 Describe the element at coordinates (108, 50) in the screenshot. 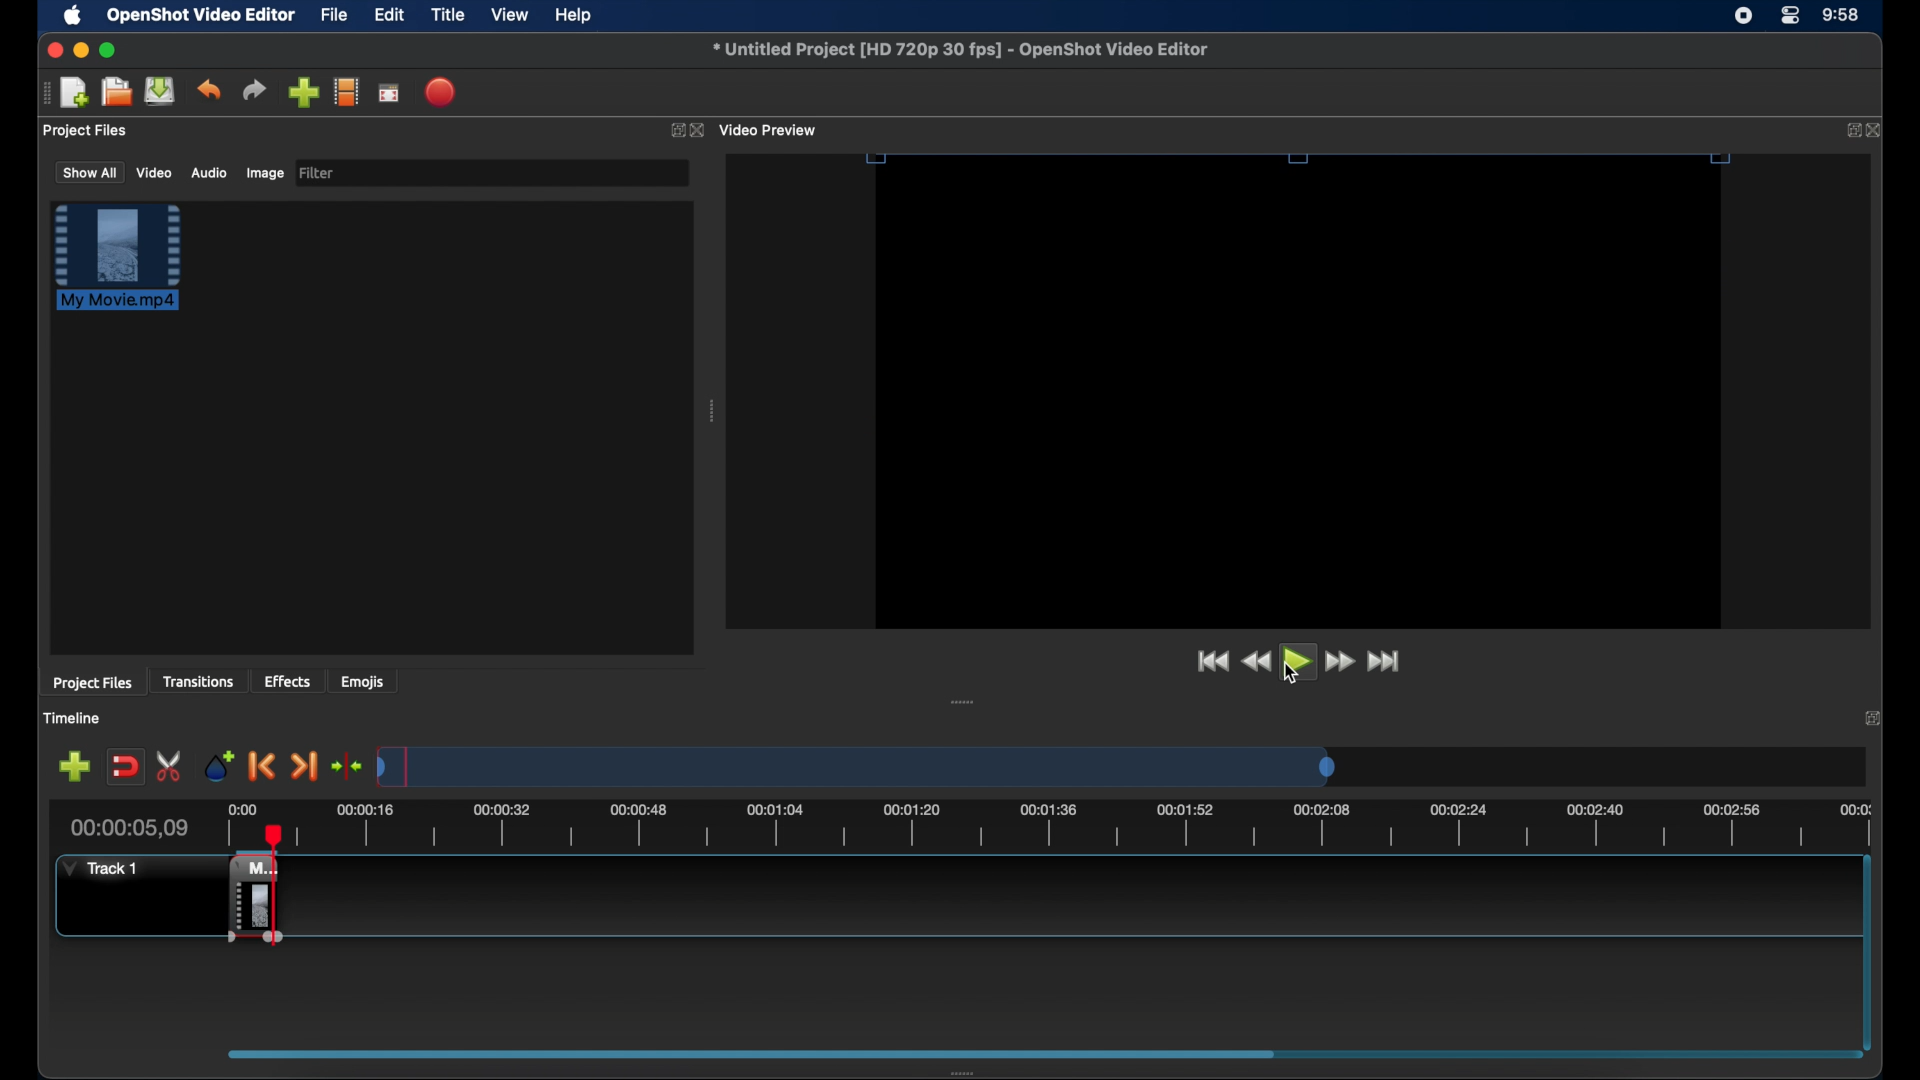

I see `maximize` at that location.